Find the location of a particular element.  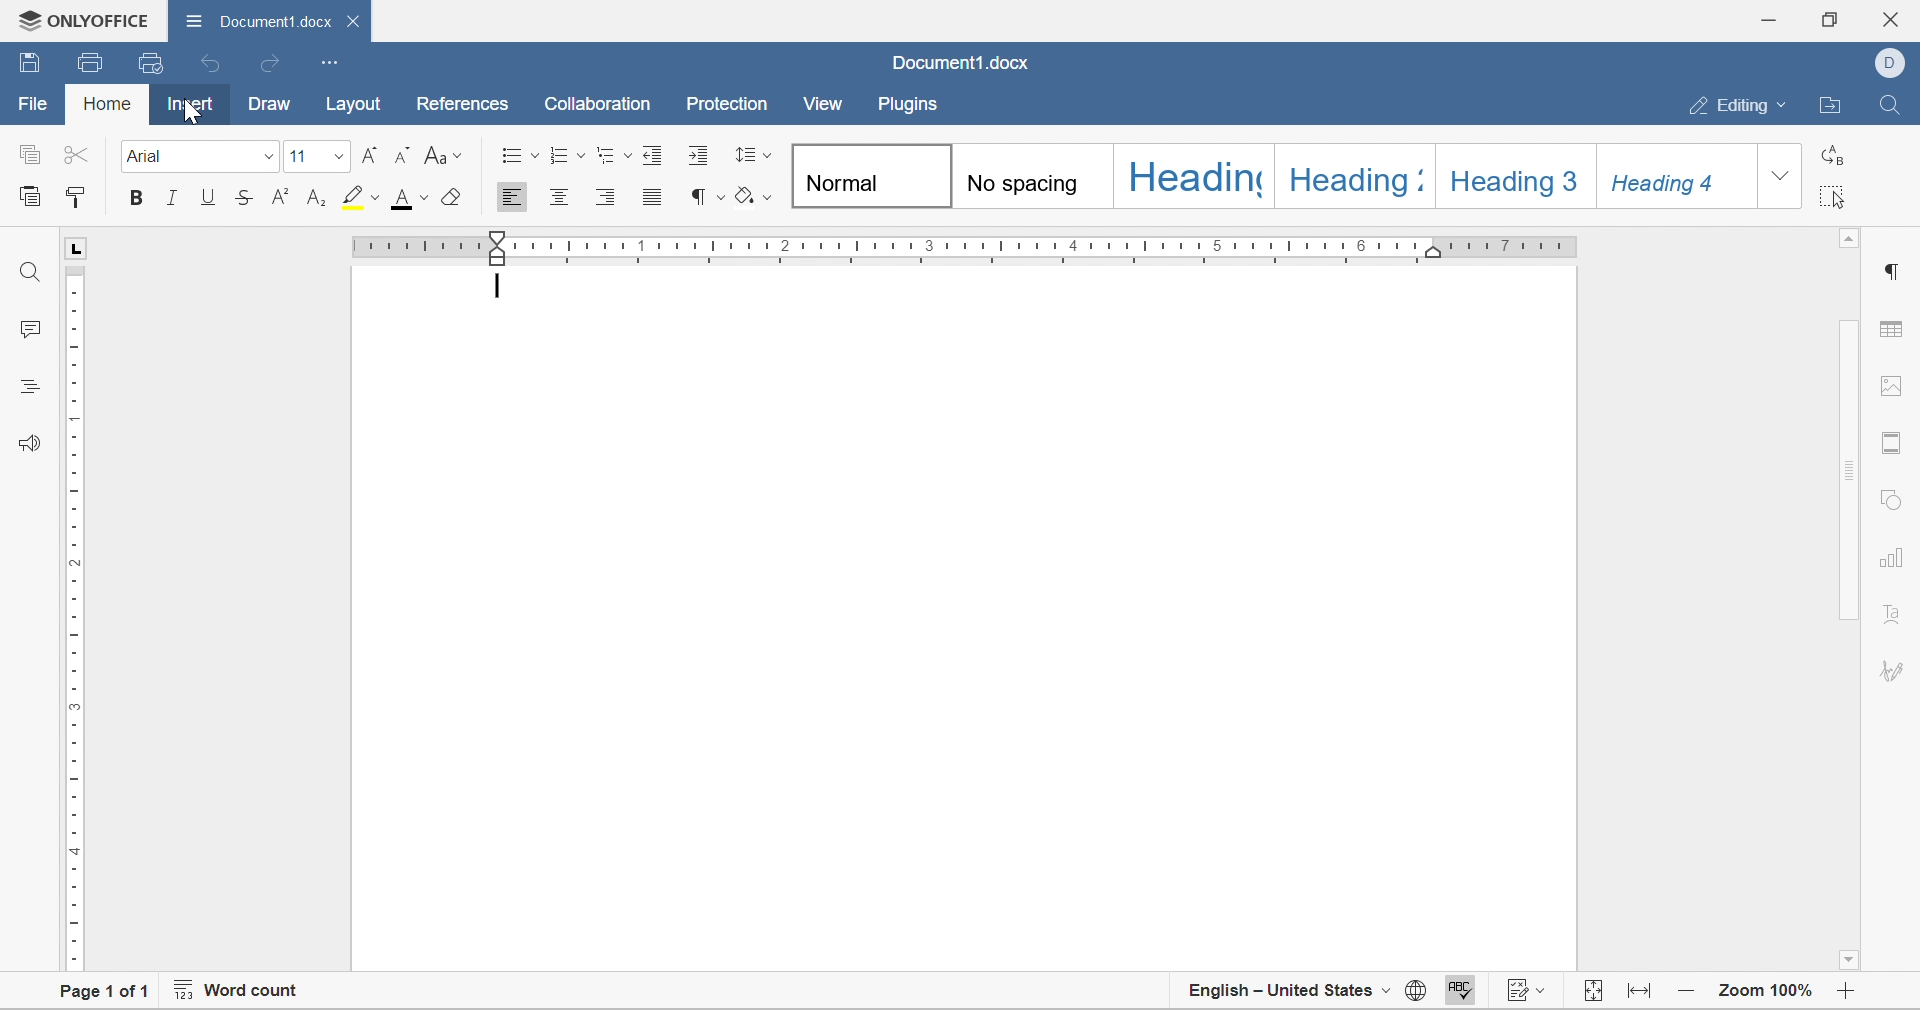

Paragraph line spacing is located at coordinates (752, 154).